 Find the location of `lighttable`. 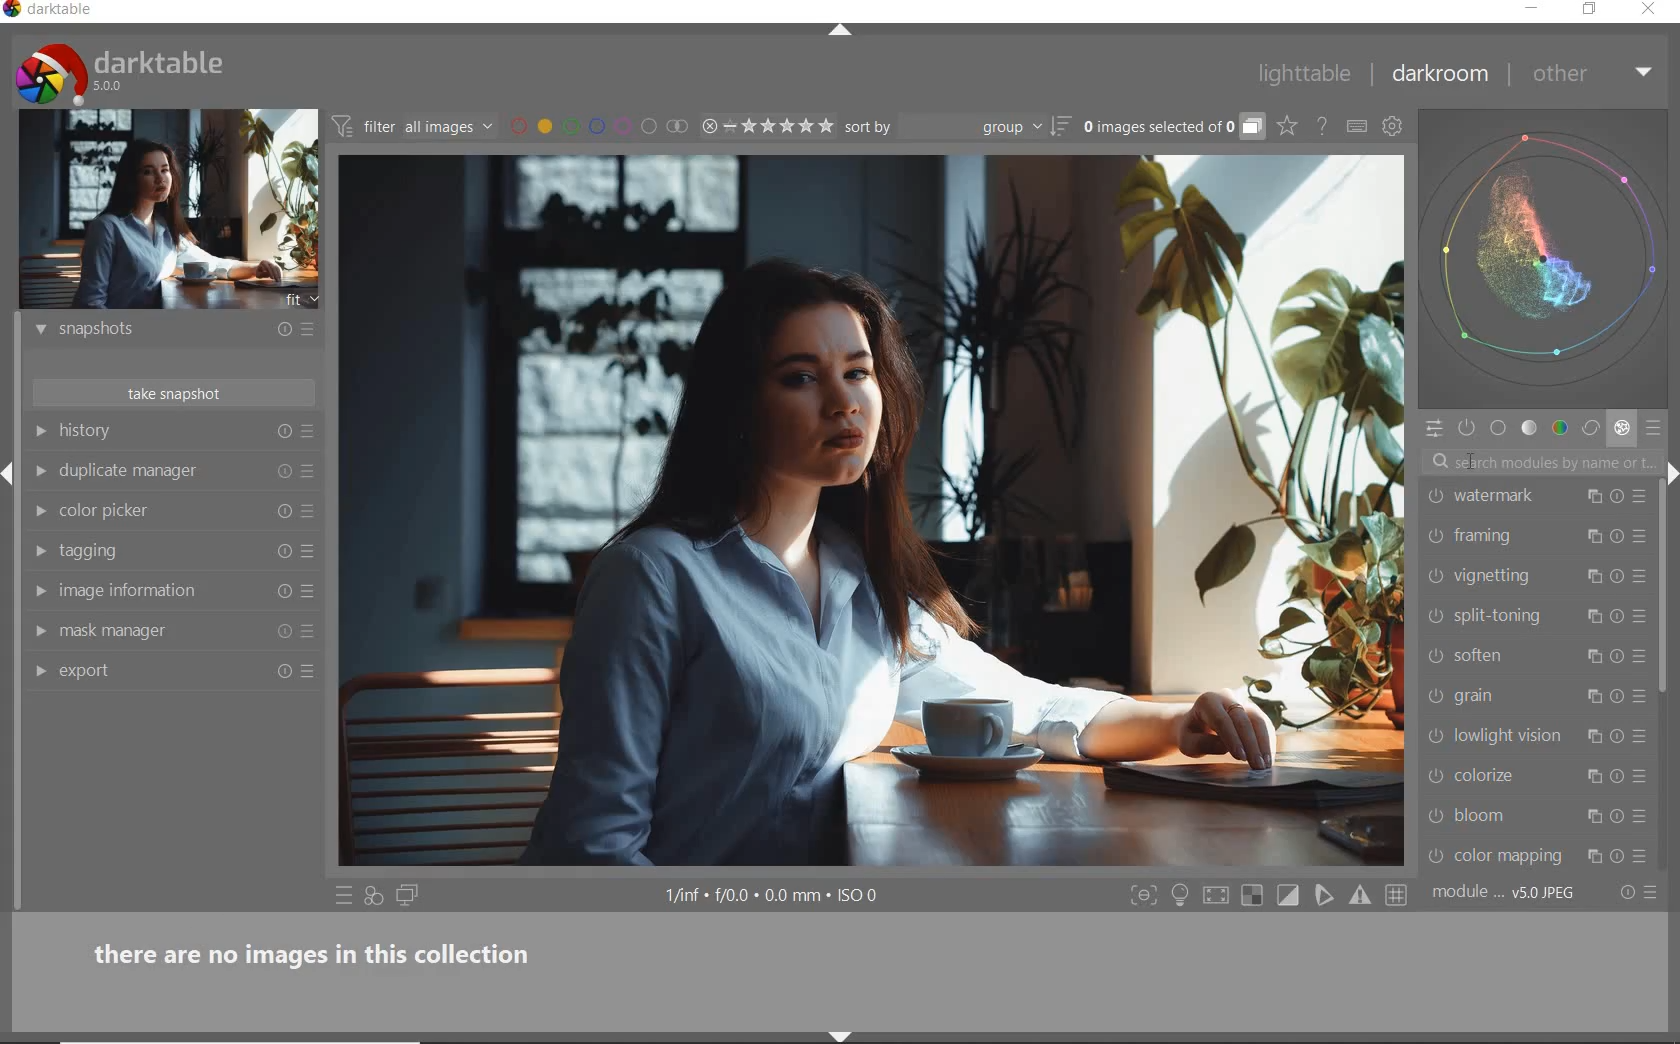

lighttable is located at coordinates (1305, 77).